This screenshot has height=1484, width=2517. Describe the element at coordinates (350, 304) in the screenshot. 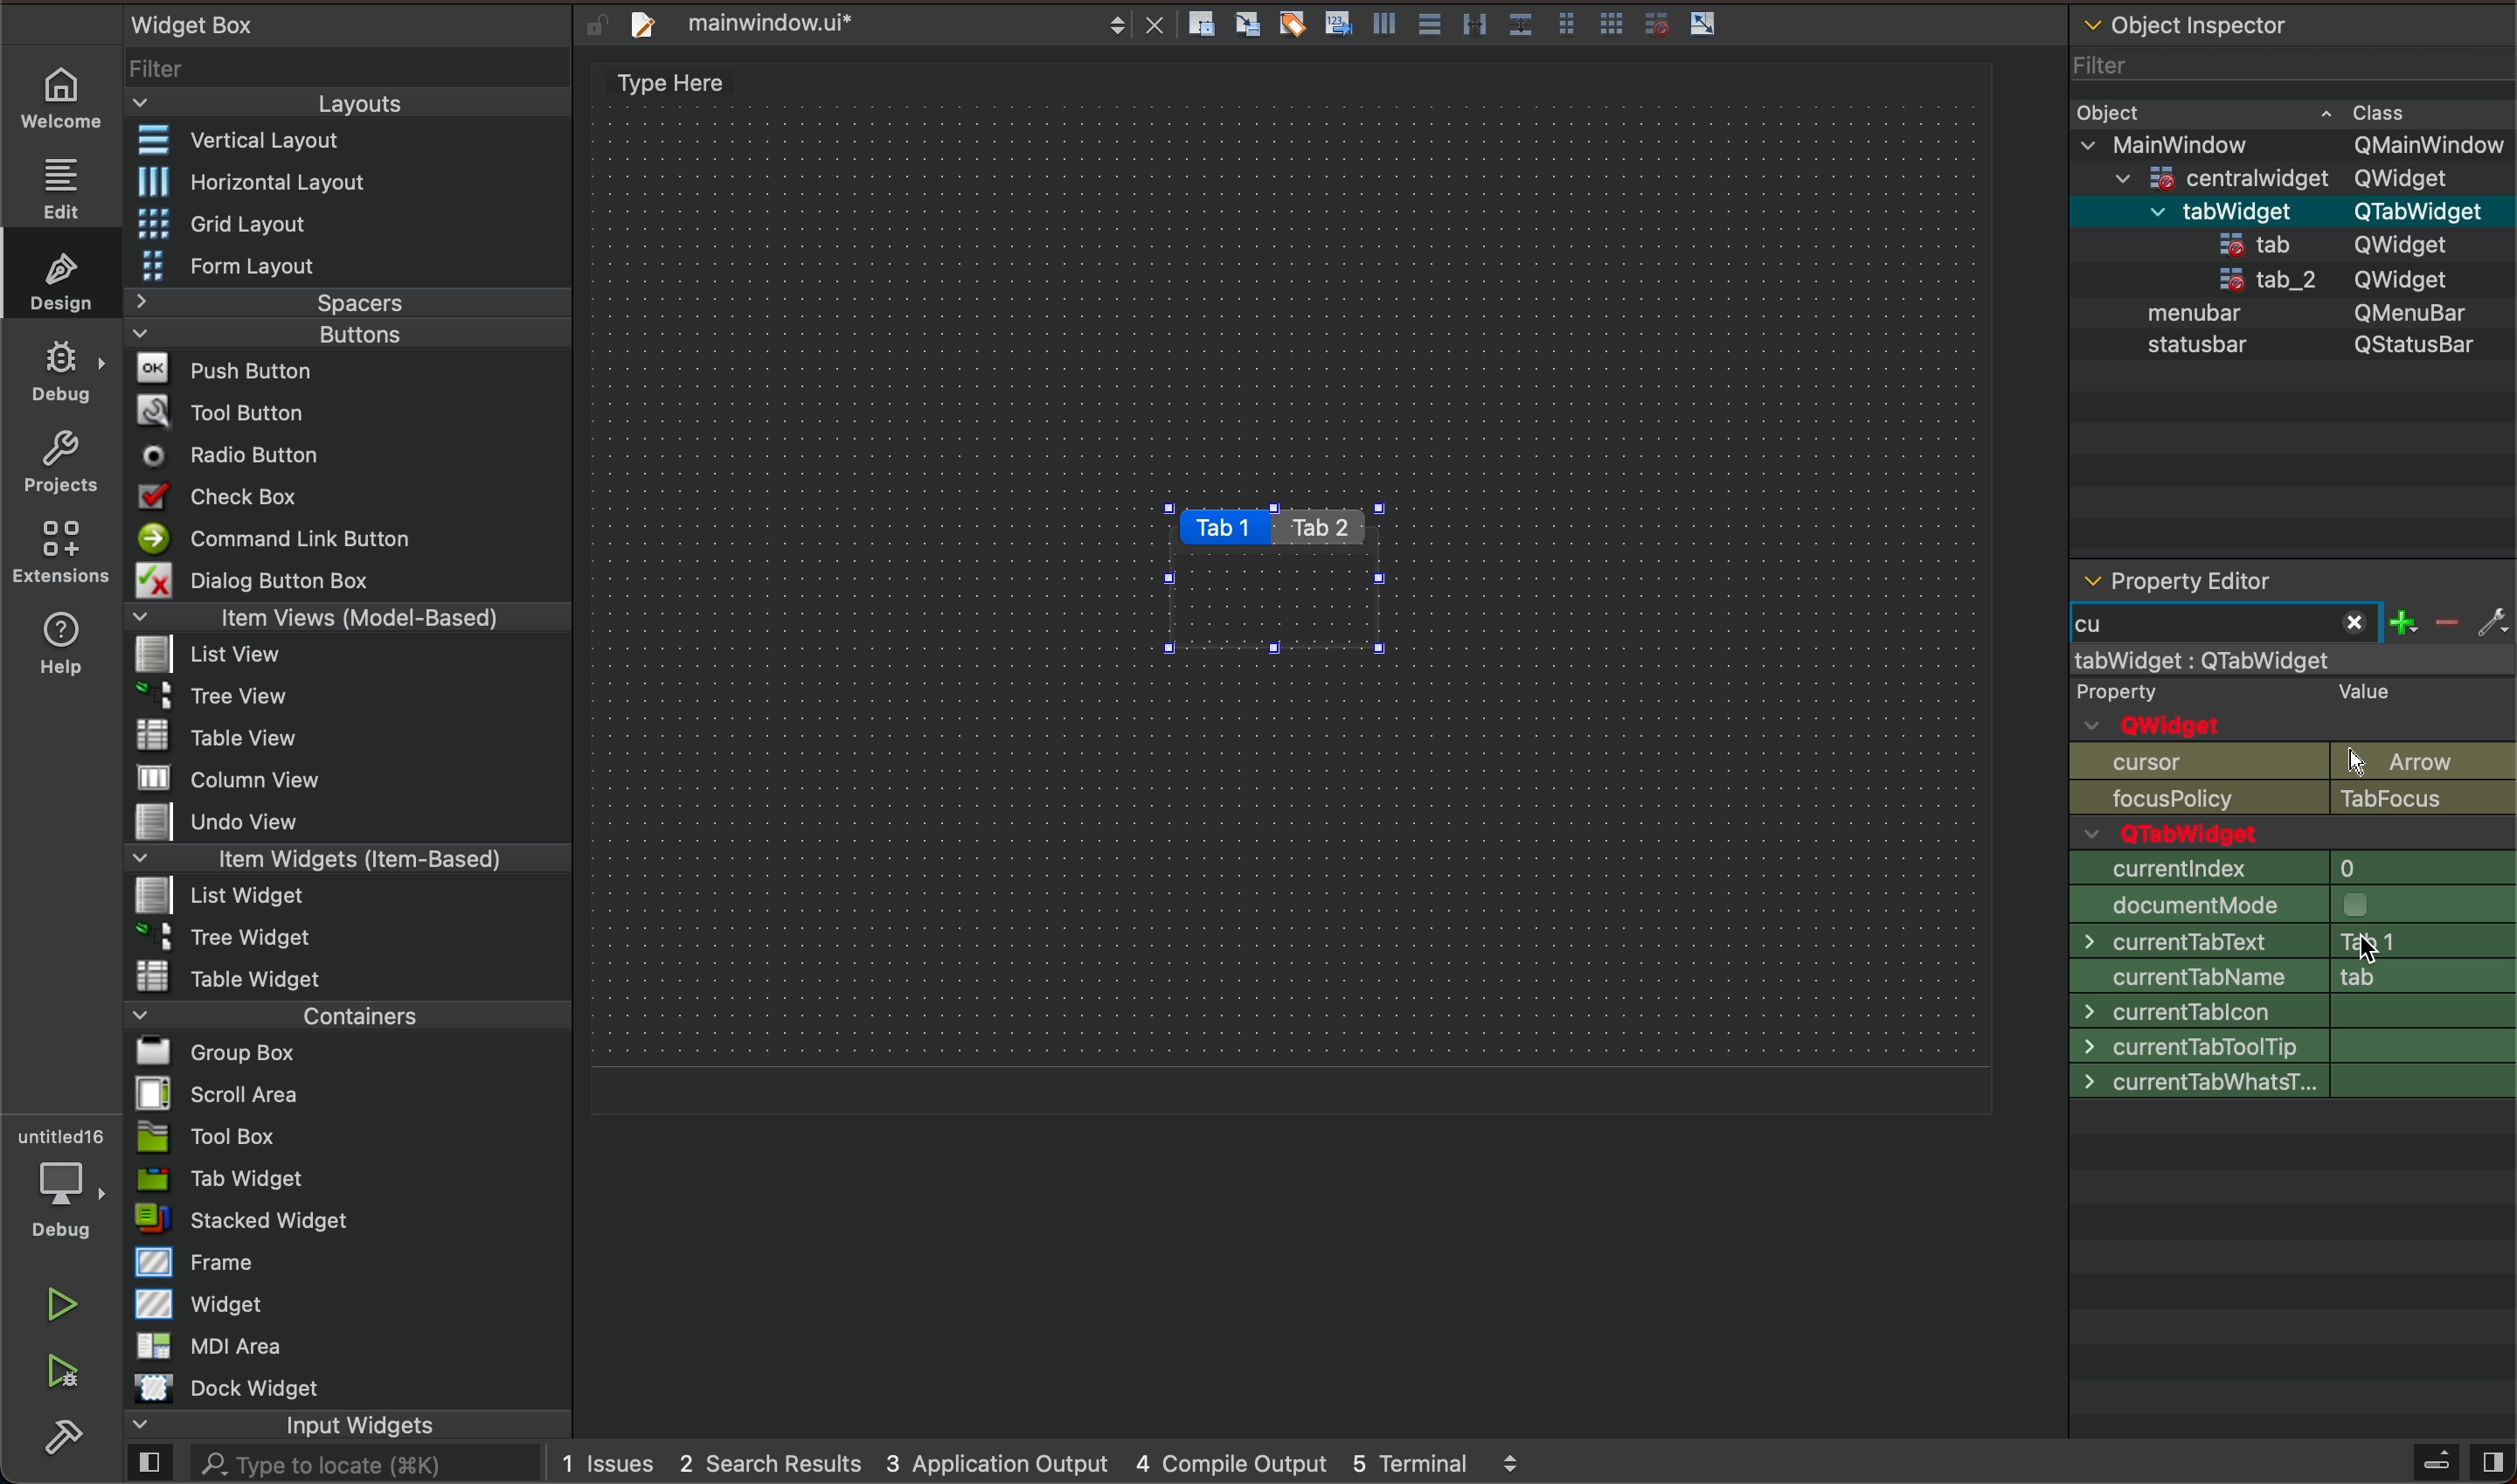

I see `Spacers` at that location.